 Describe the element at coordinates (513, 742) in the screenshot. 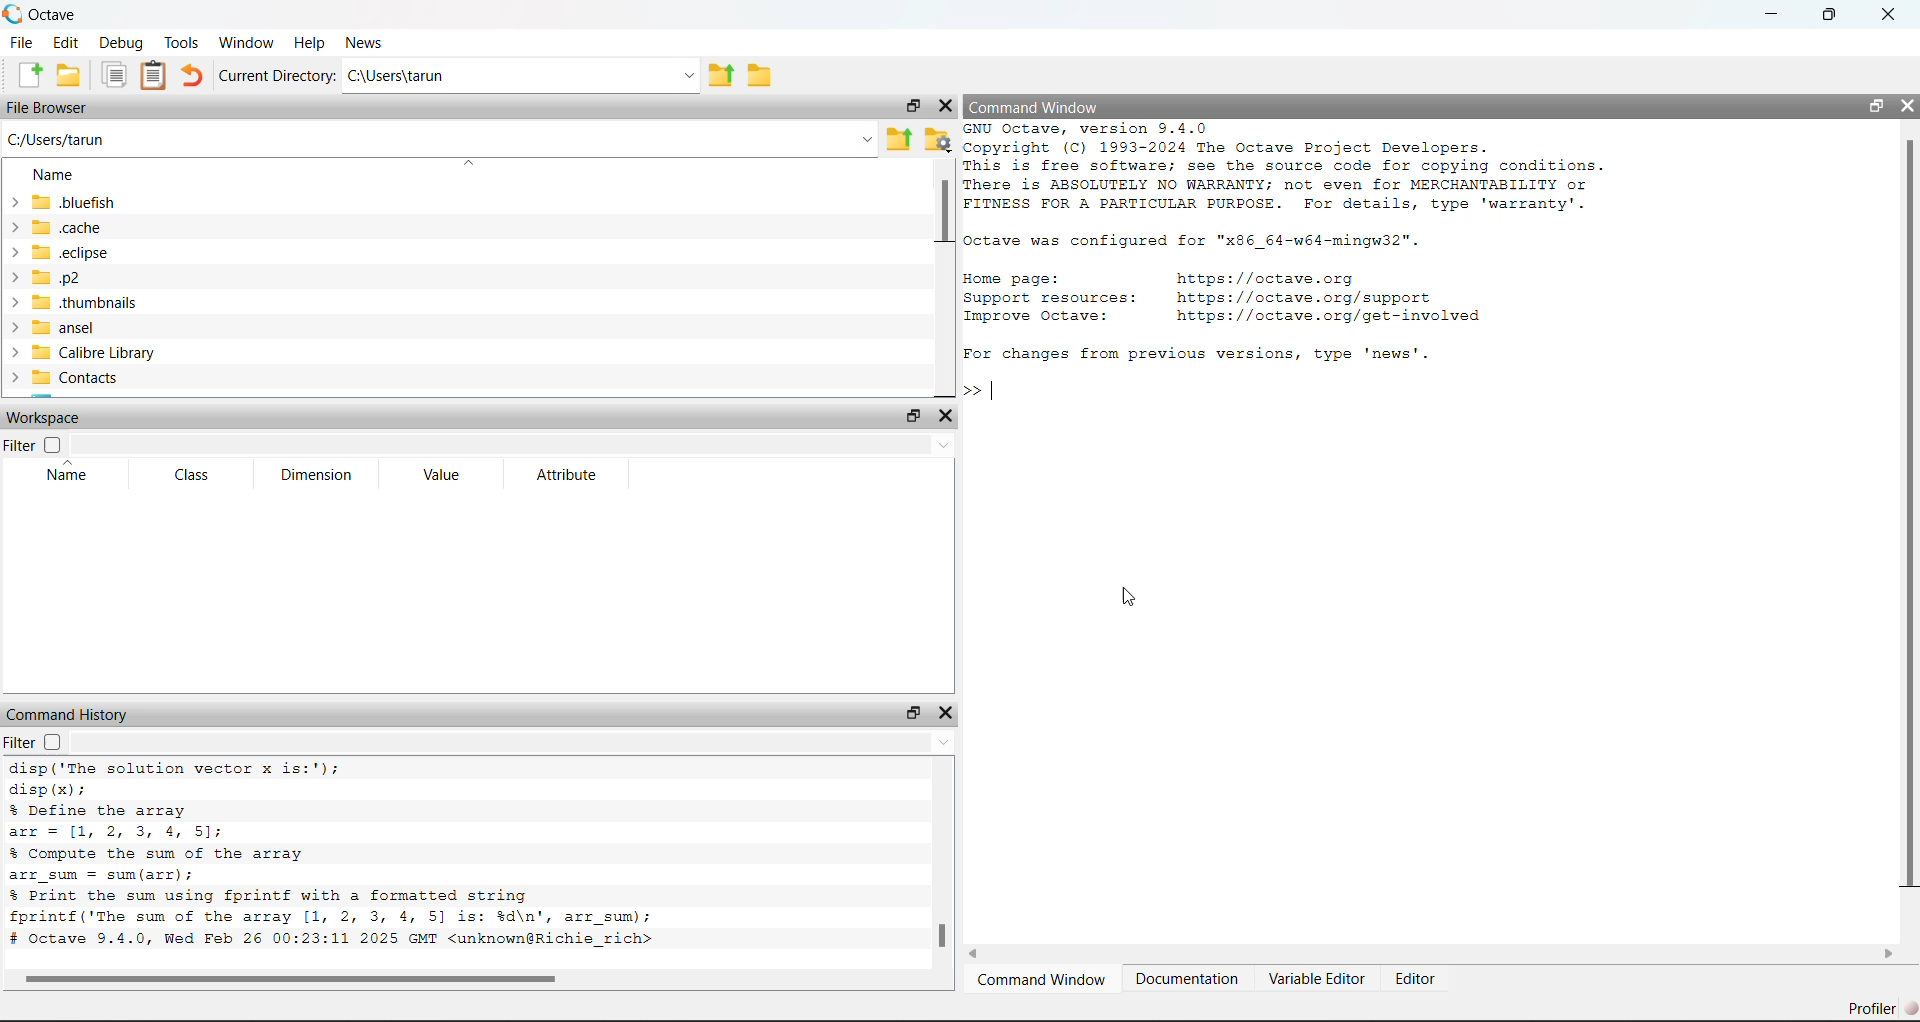

I see `drop down` at that location.